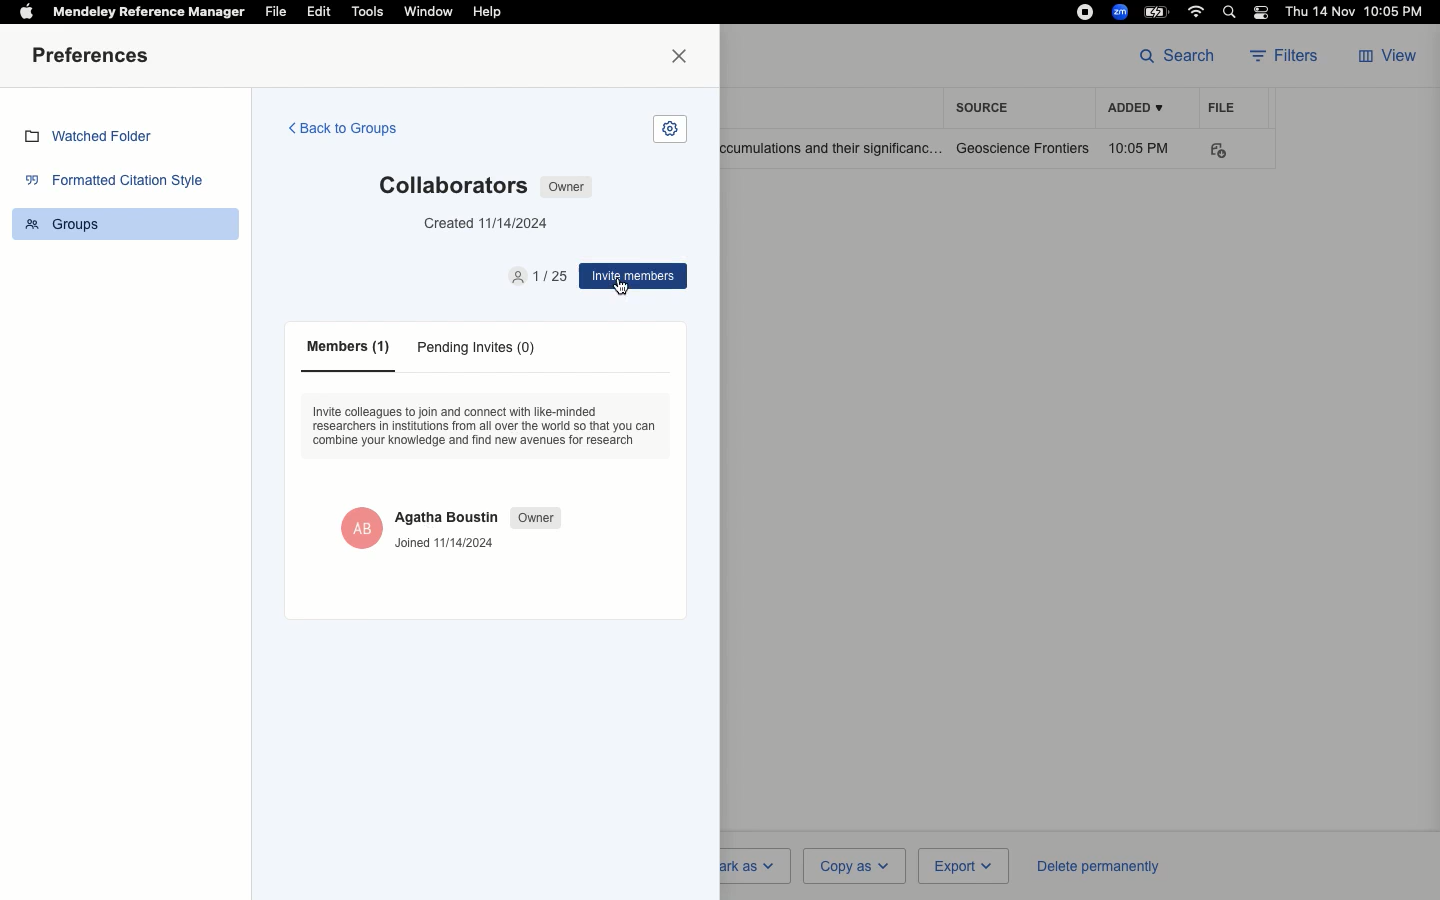 Image resolution: width=1440 pixels, height=900 pixels. Describe the element at coordinates (539, 277) in the screenshot. I see `1/25` at that location.